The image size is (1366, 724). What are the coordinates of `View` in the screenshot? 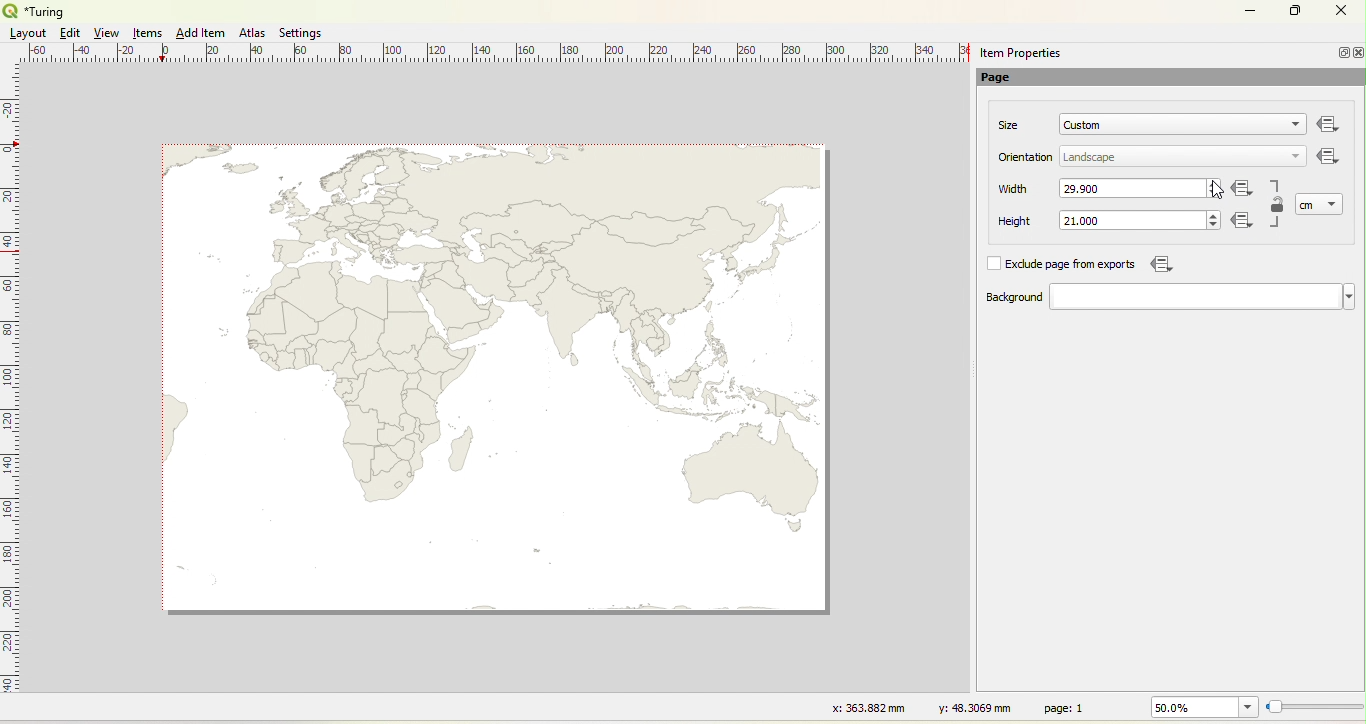 It's located at (108, 33).